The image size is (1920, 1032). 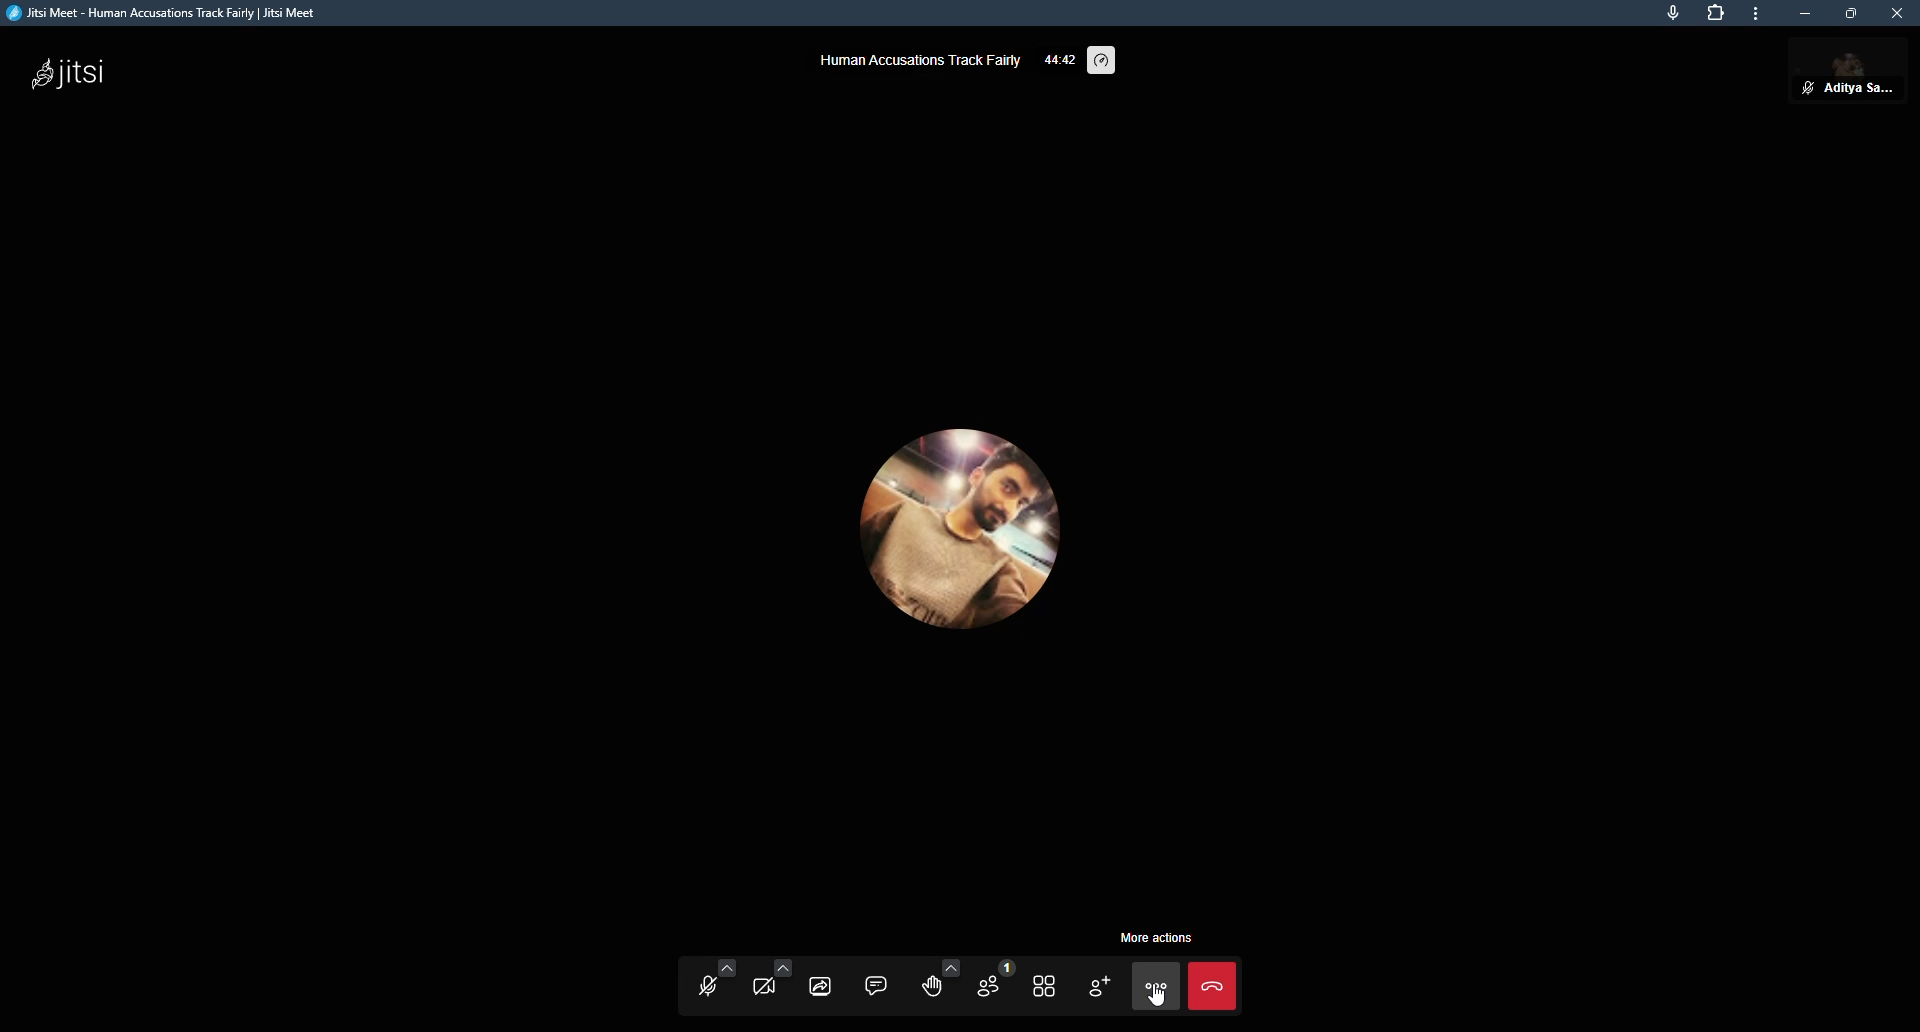 What do you see at coordinates (73, 74) in the screenshot?
I see `jitsi` at bounding box center [73, 74].